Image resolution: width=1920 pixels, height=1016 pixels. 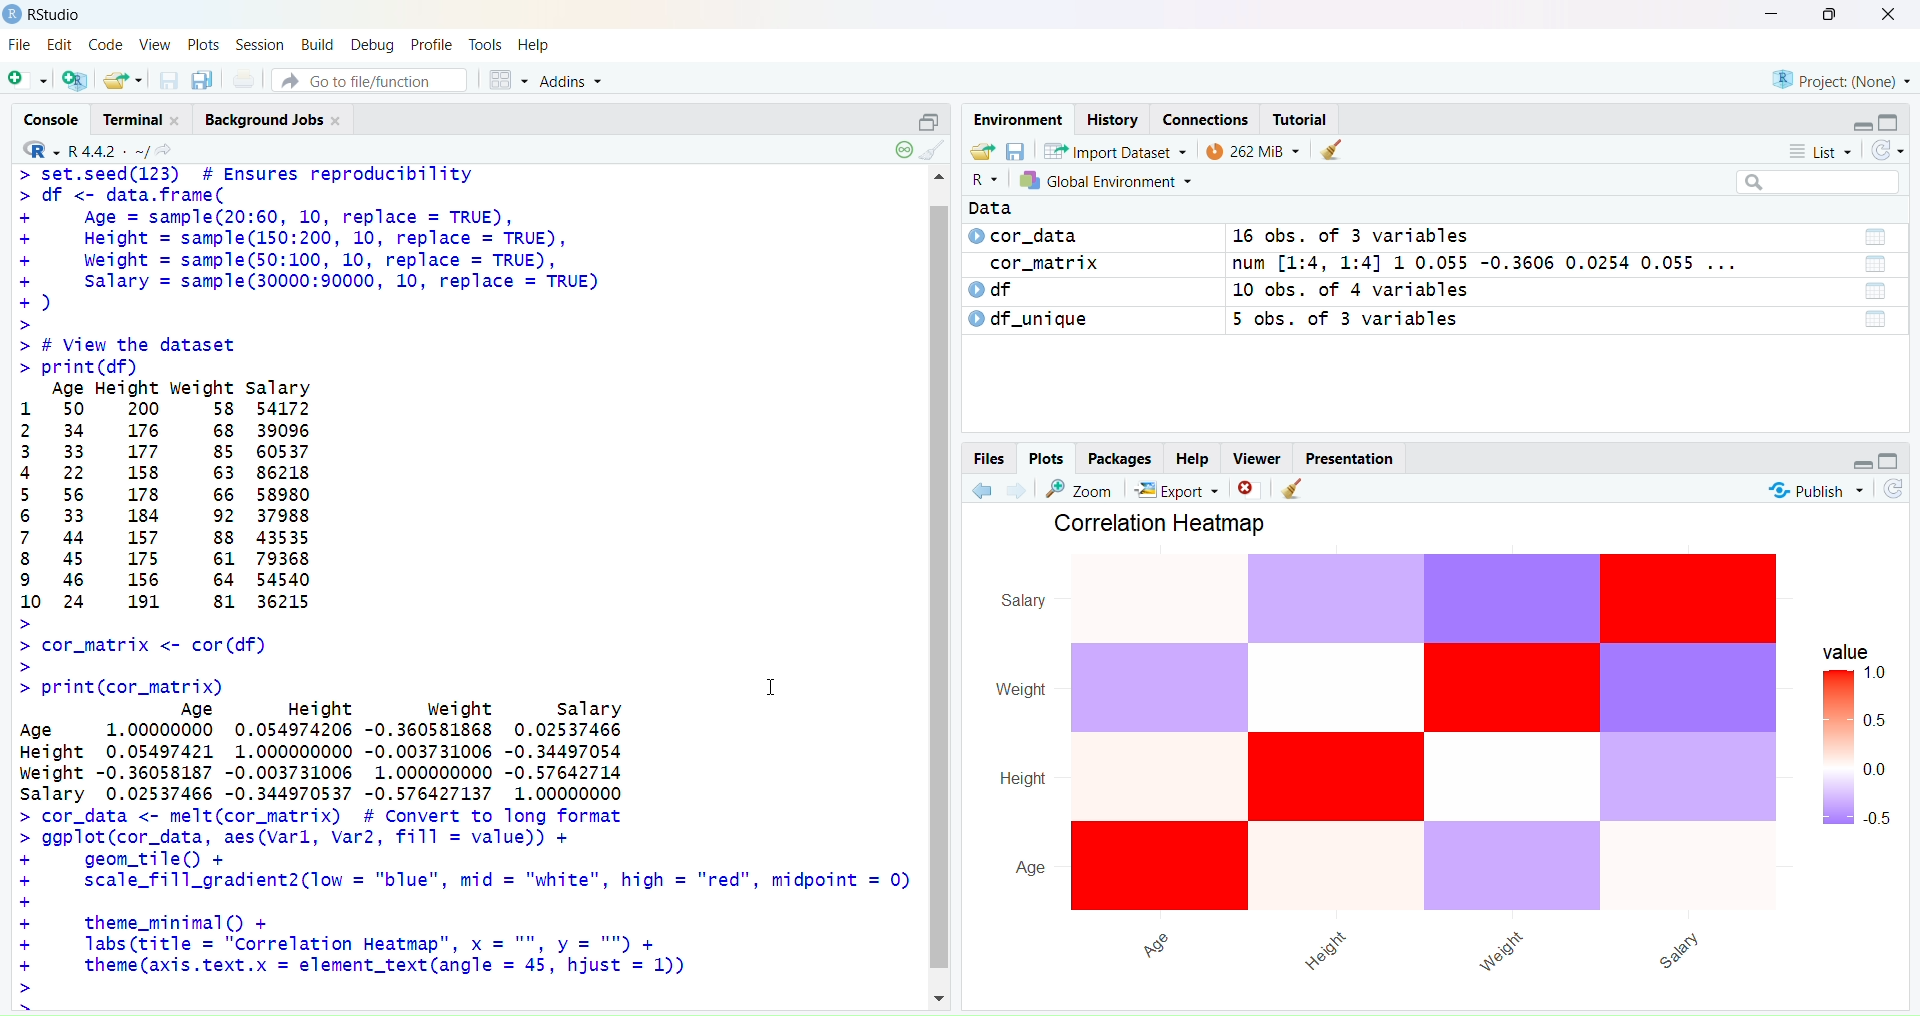 What do you see at coordinates (1886, 17) in the screenshot?
I see `Close` at bounding box center [1886, 17].